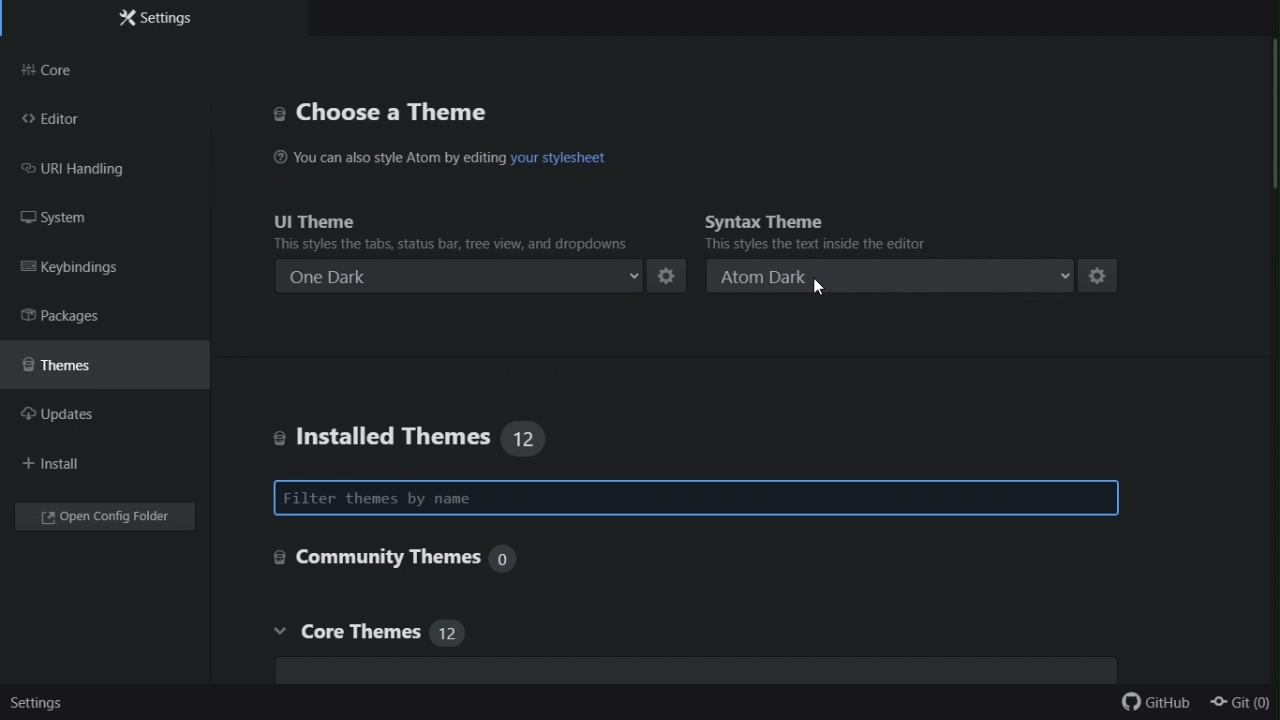  I want to click on scroll bar, so click(1271, 111).